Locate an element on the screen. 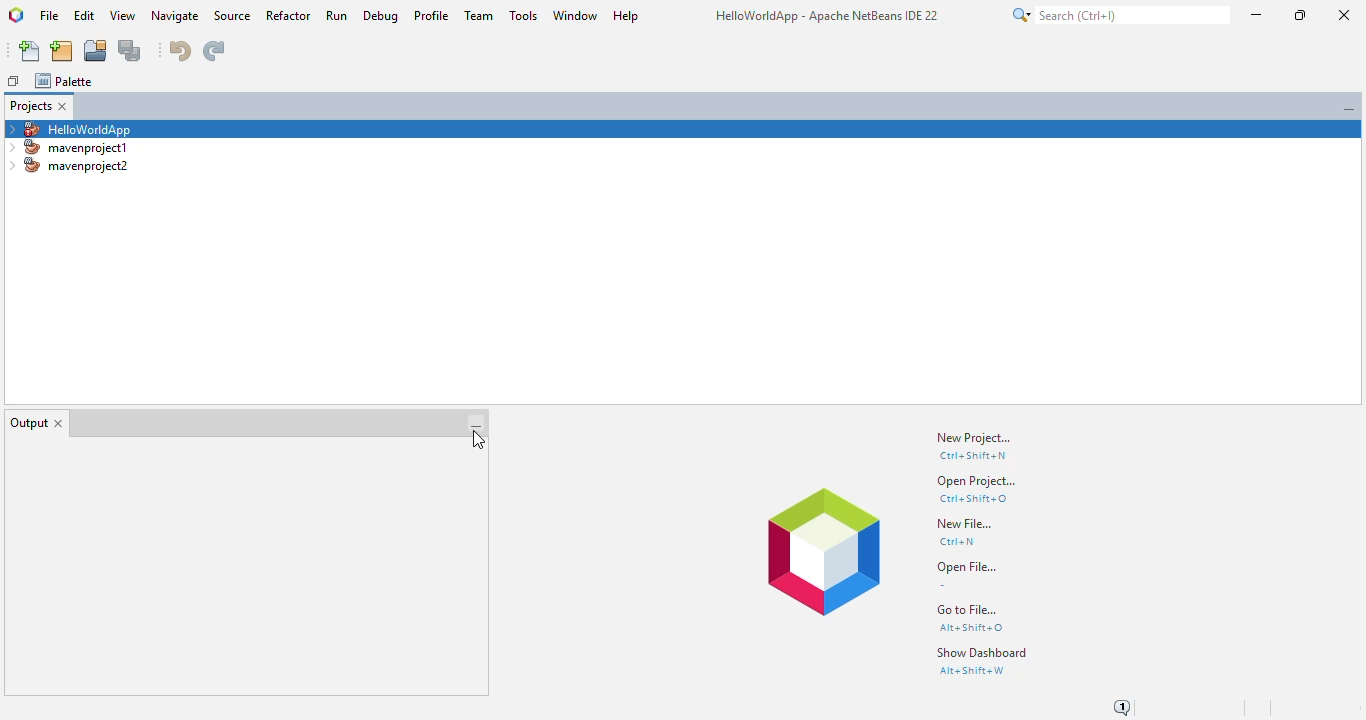 The height and width of the screenshot is (720, 1366). new project is located at coordinates (972, 438).